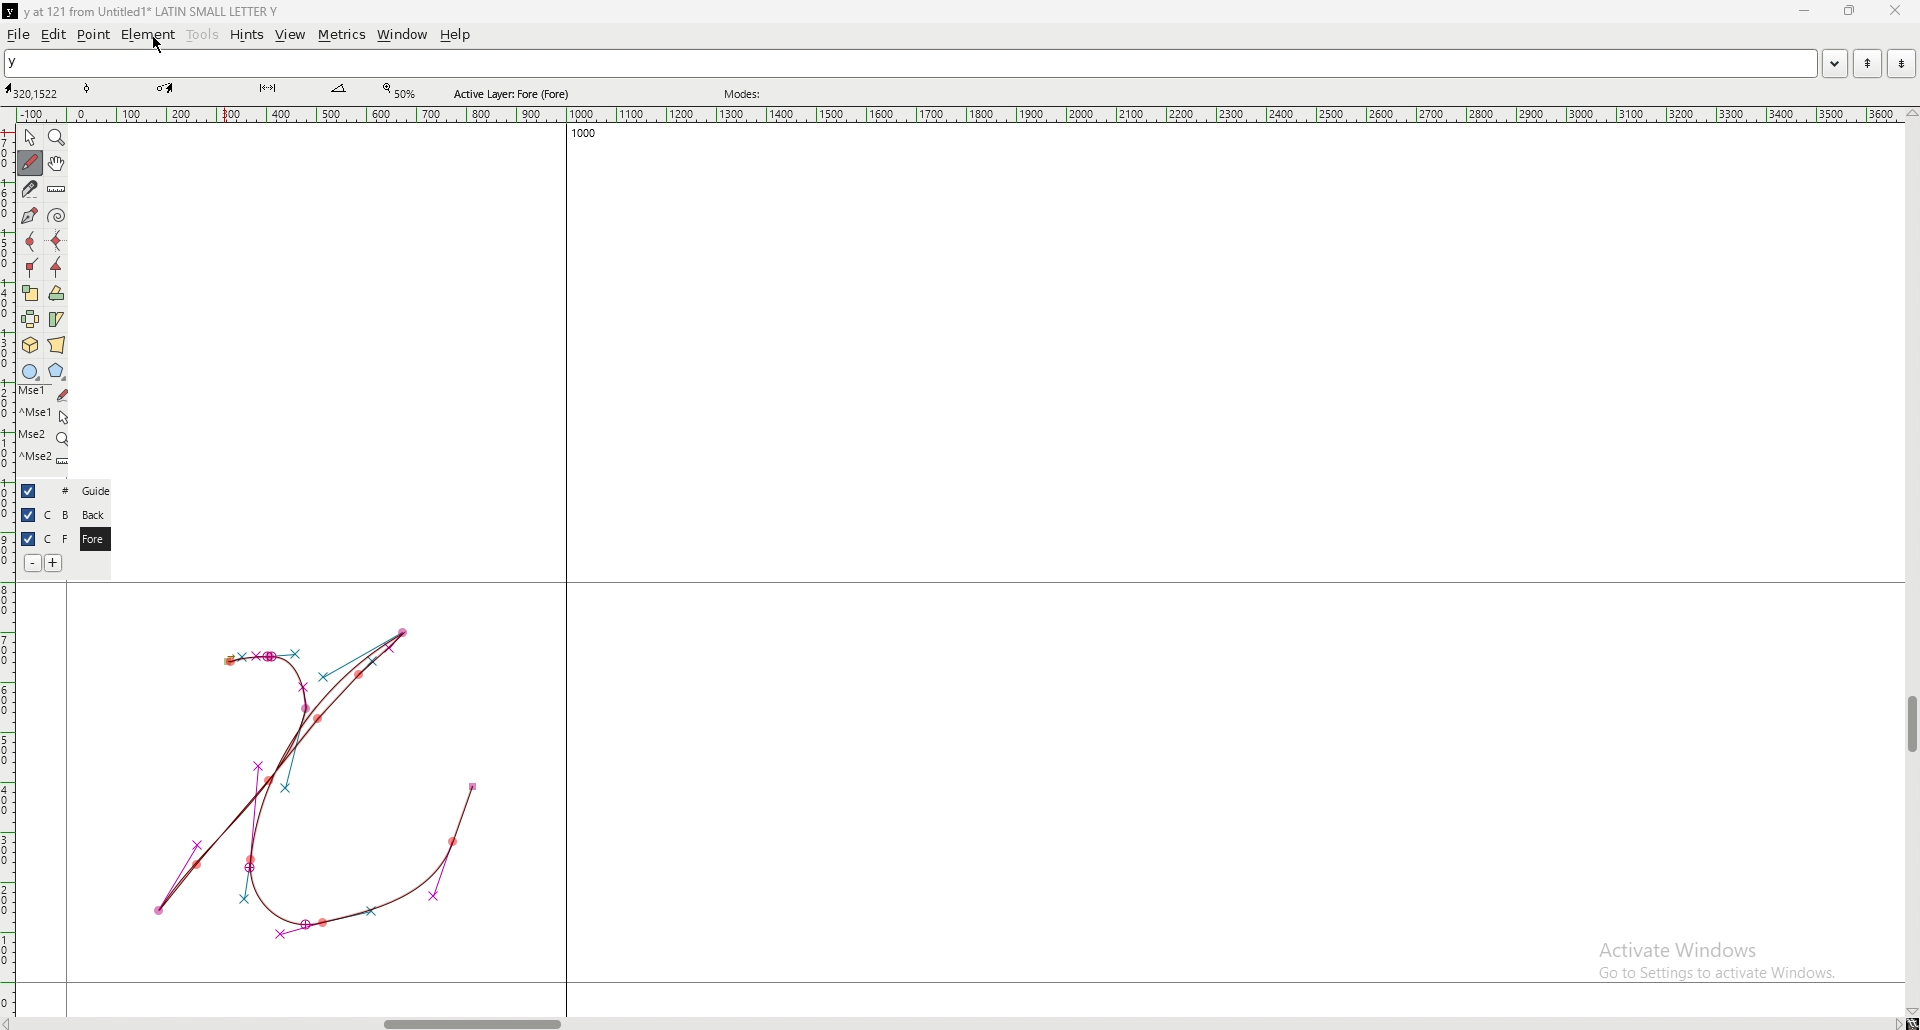  What do you see at coordinates (341, 35) in the screenshot?
I see `metrics` at bounding box center [341, 35].